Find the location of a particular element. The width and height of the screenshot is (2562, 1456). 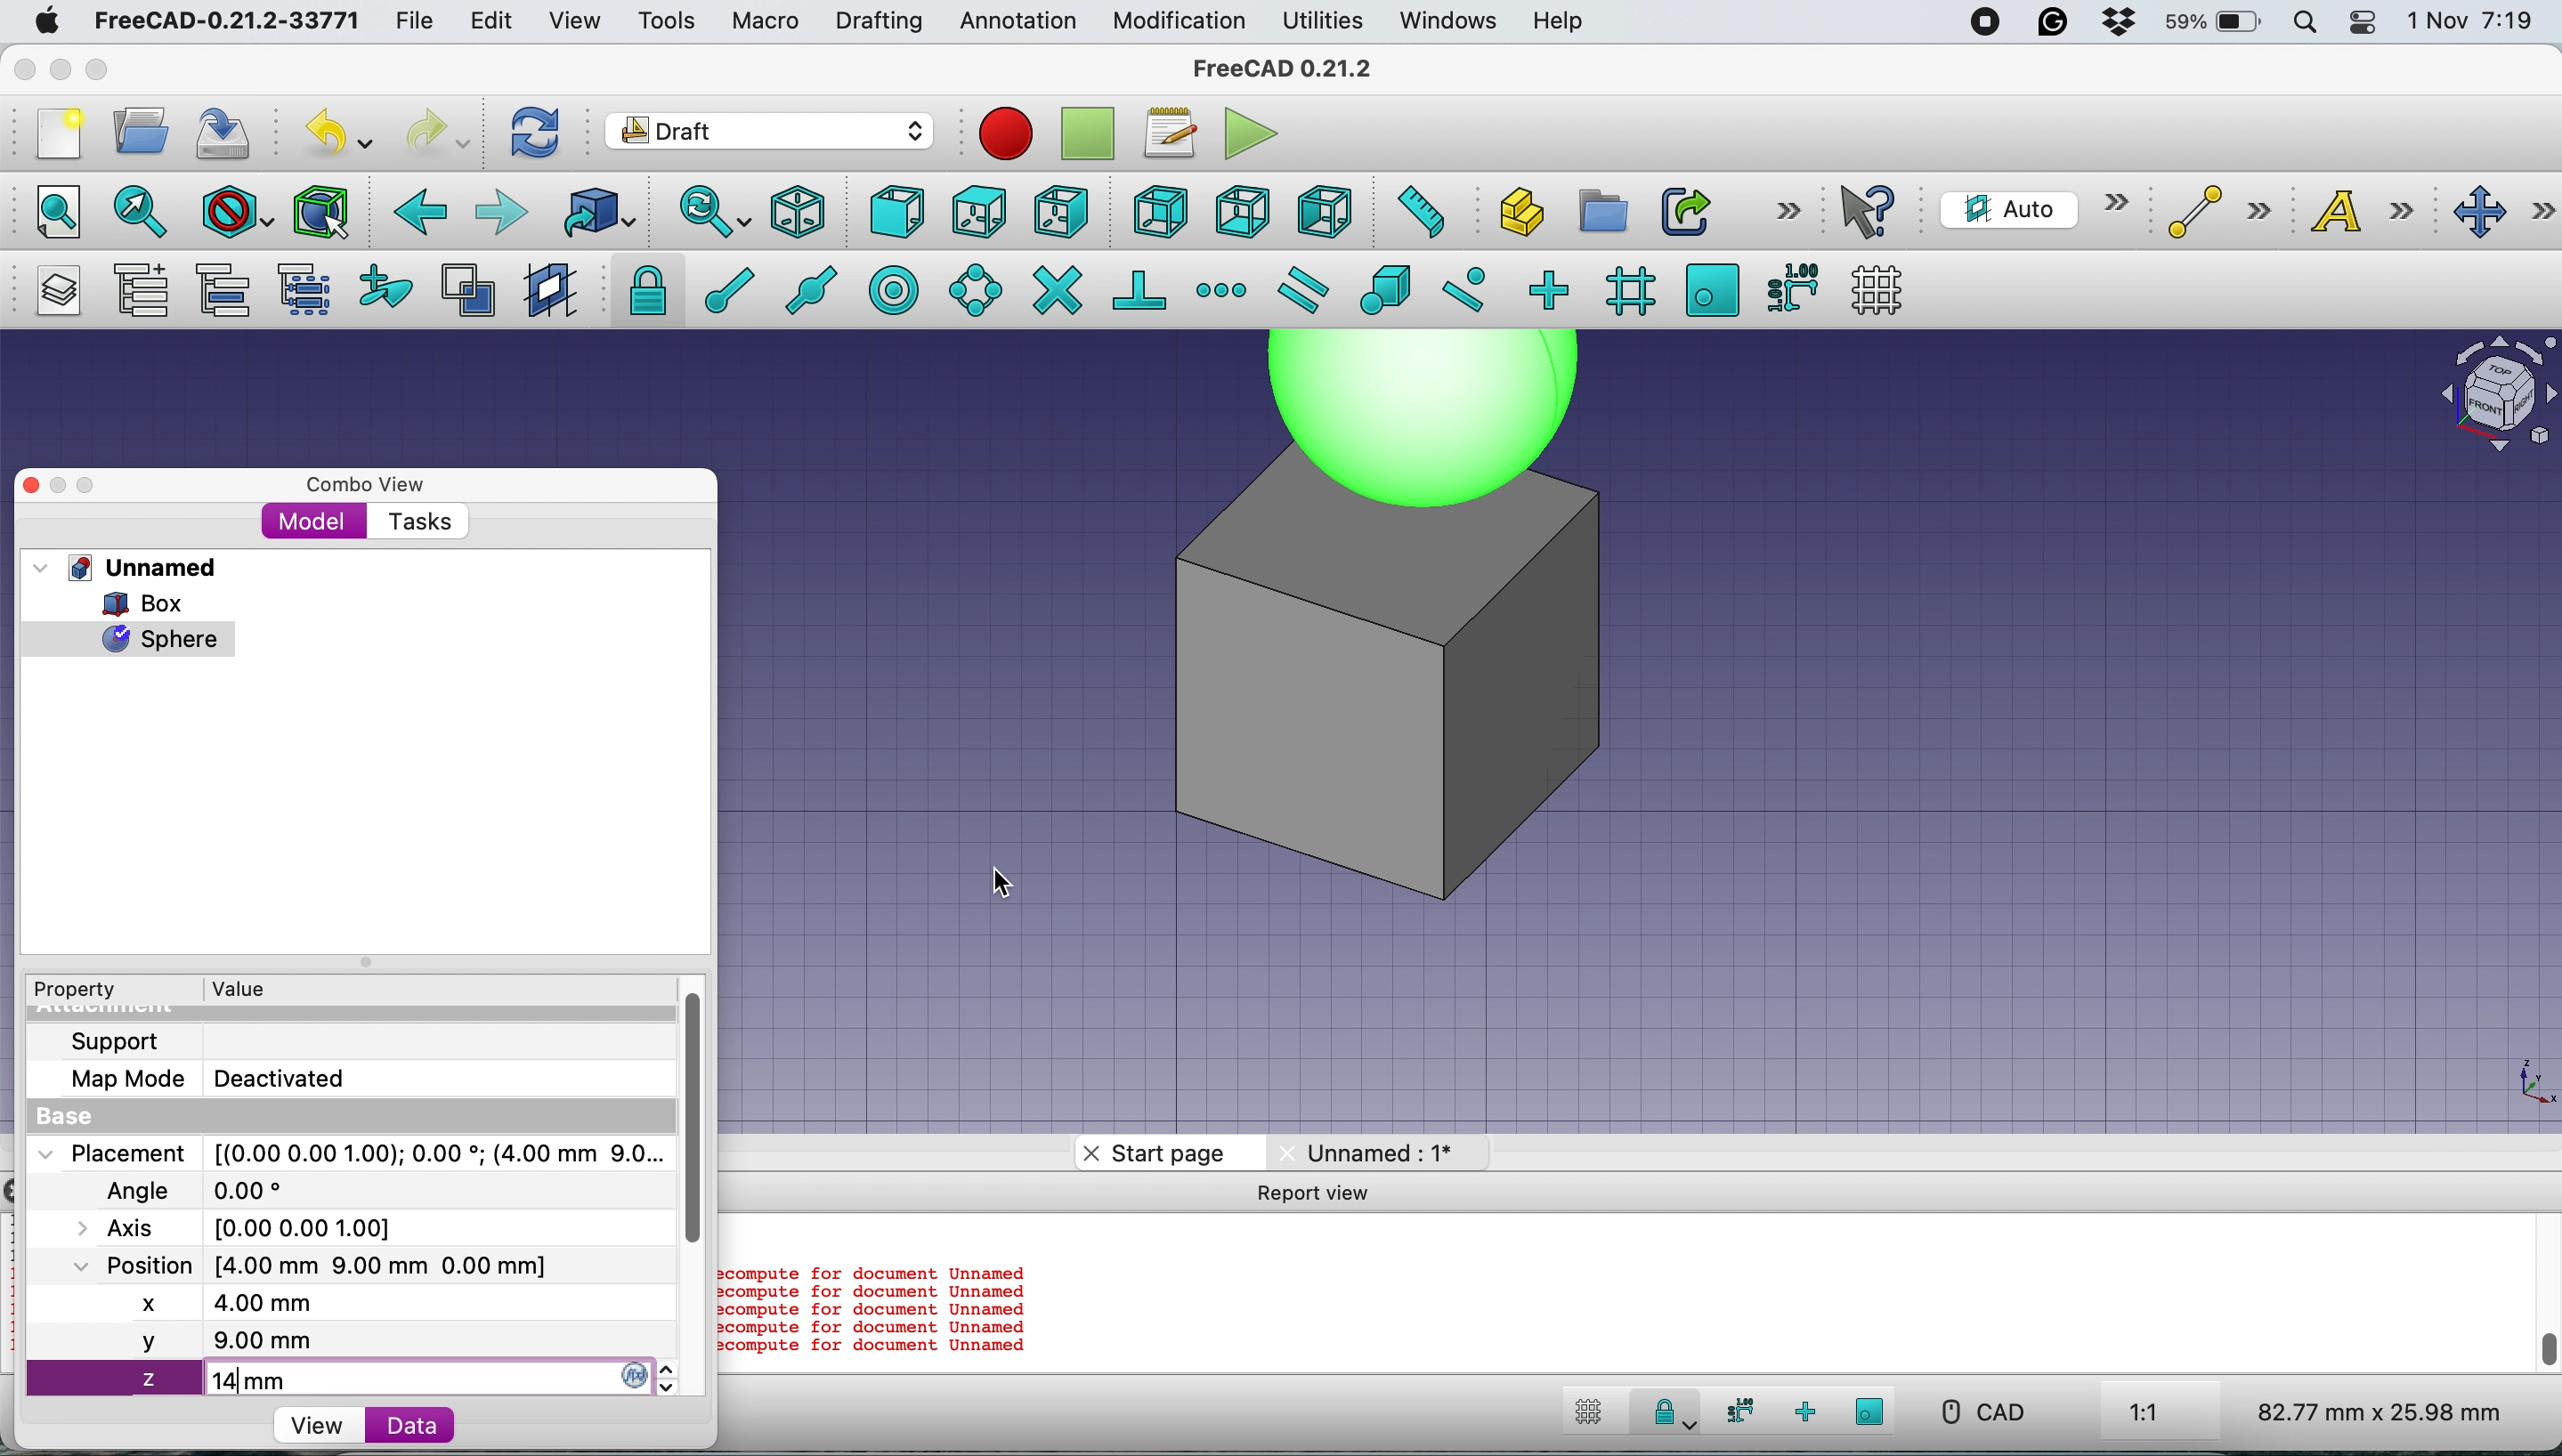

new is located at coordinates (53, 134).